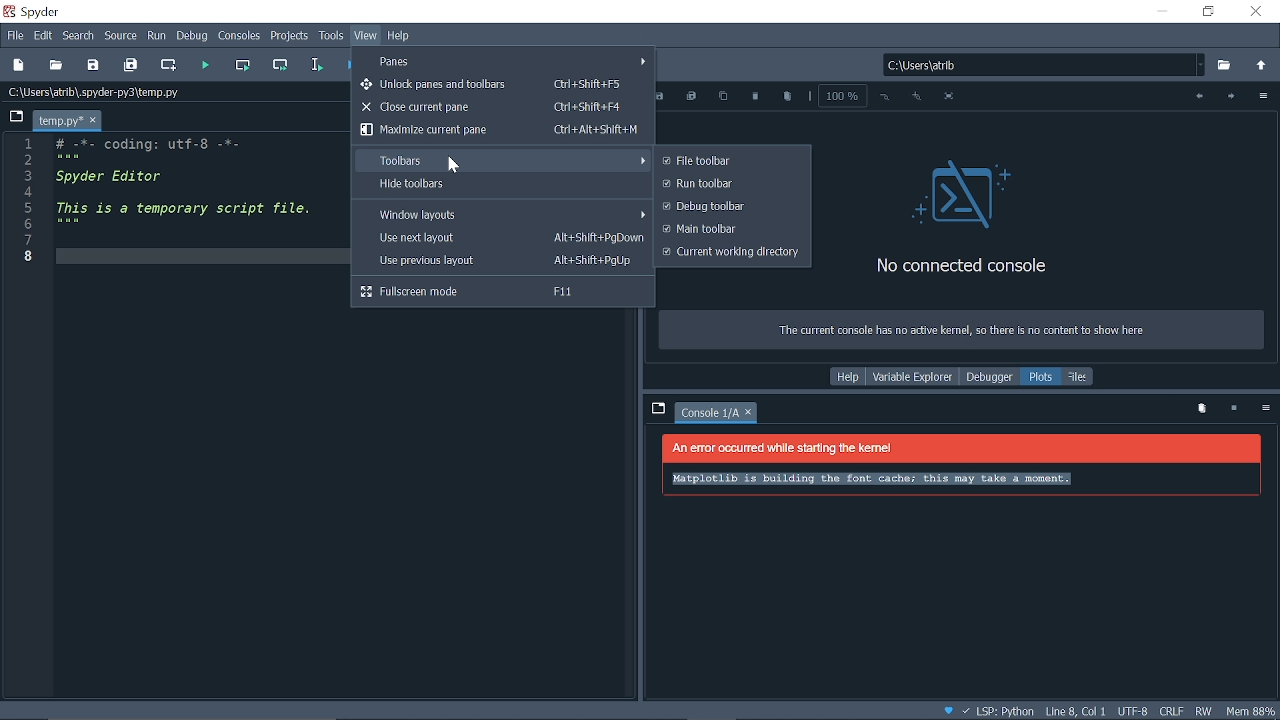  I want to click on Main toolbar, so click(730, 229).